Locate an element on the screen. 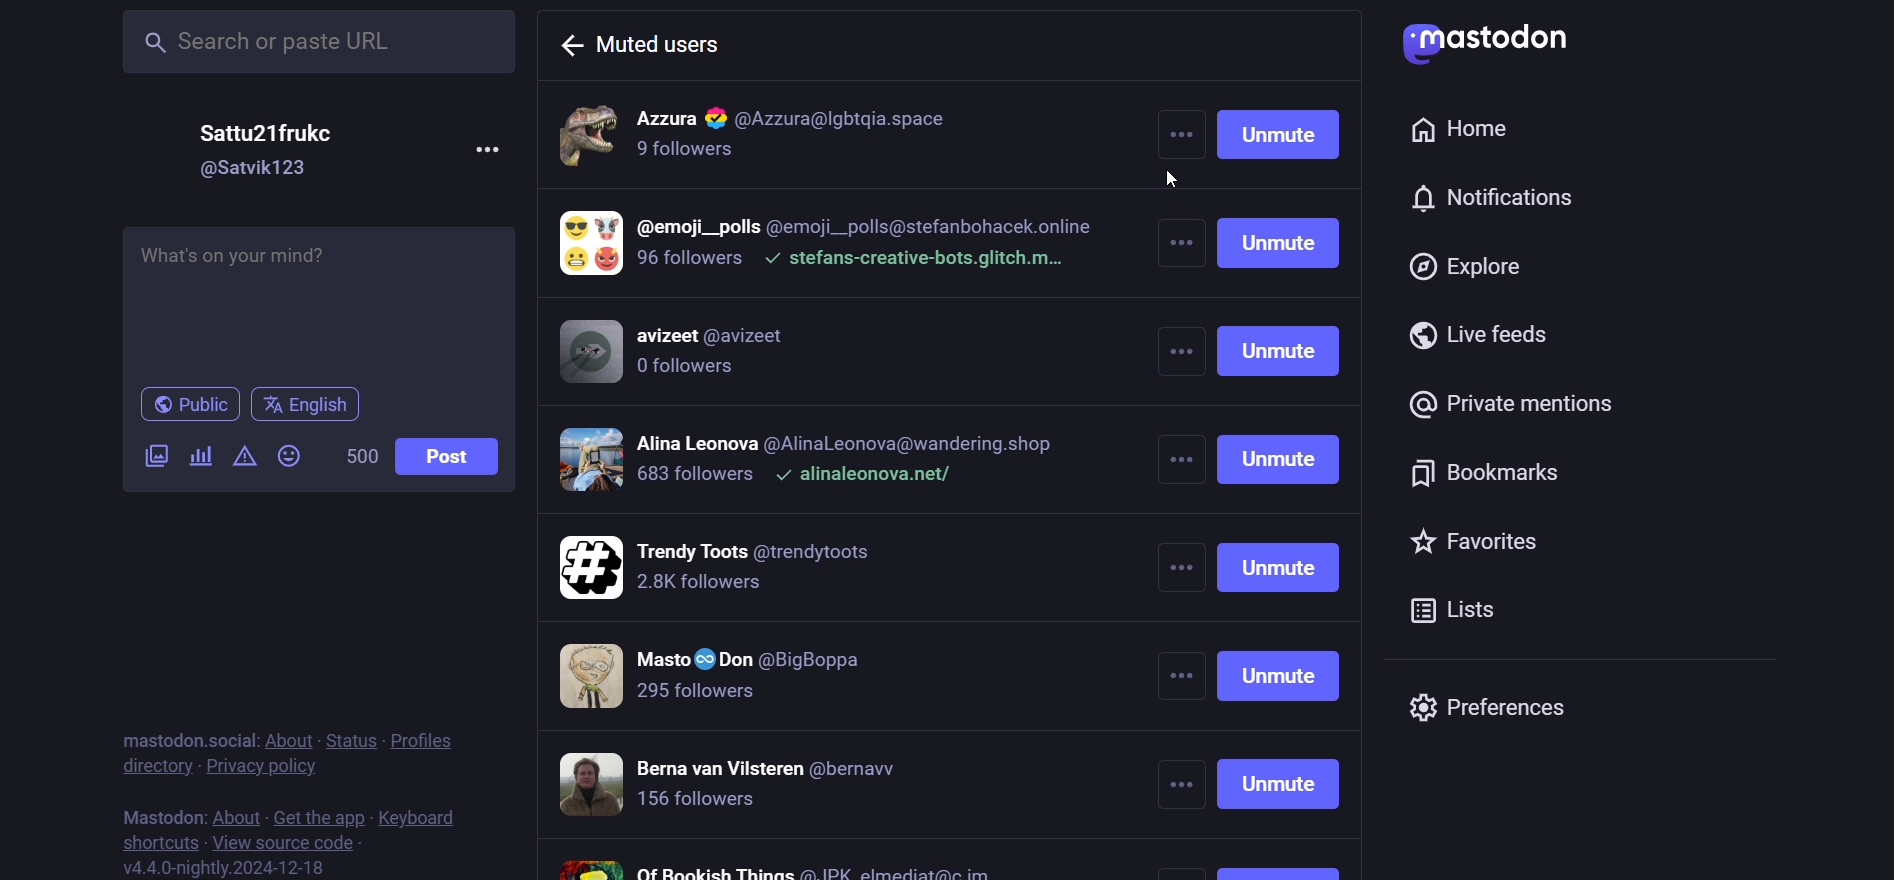 The image size is (1894, 880). muter users 3 is located at coordinates (693, 352).